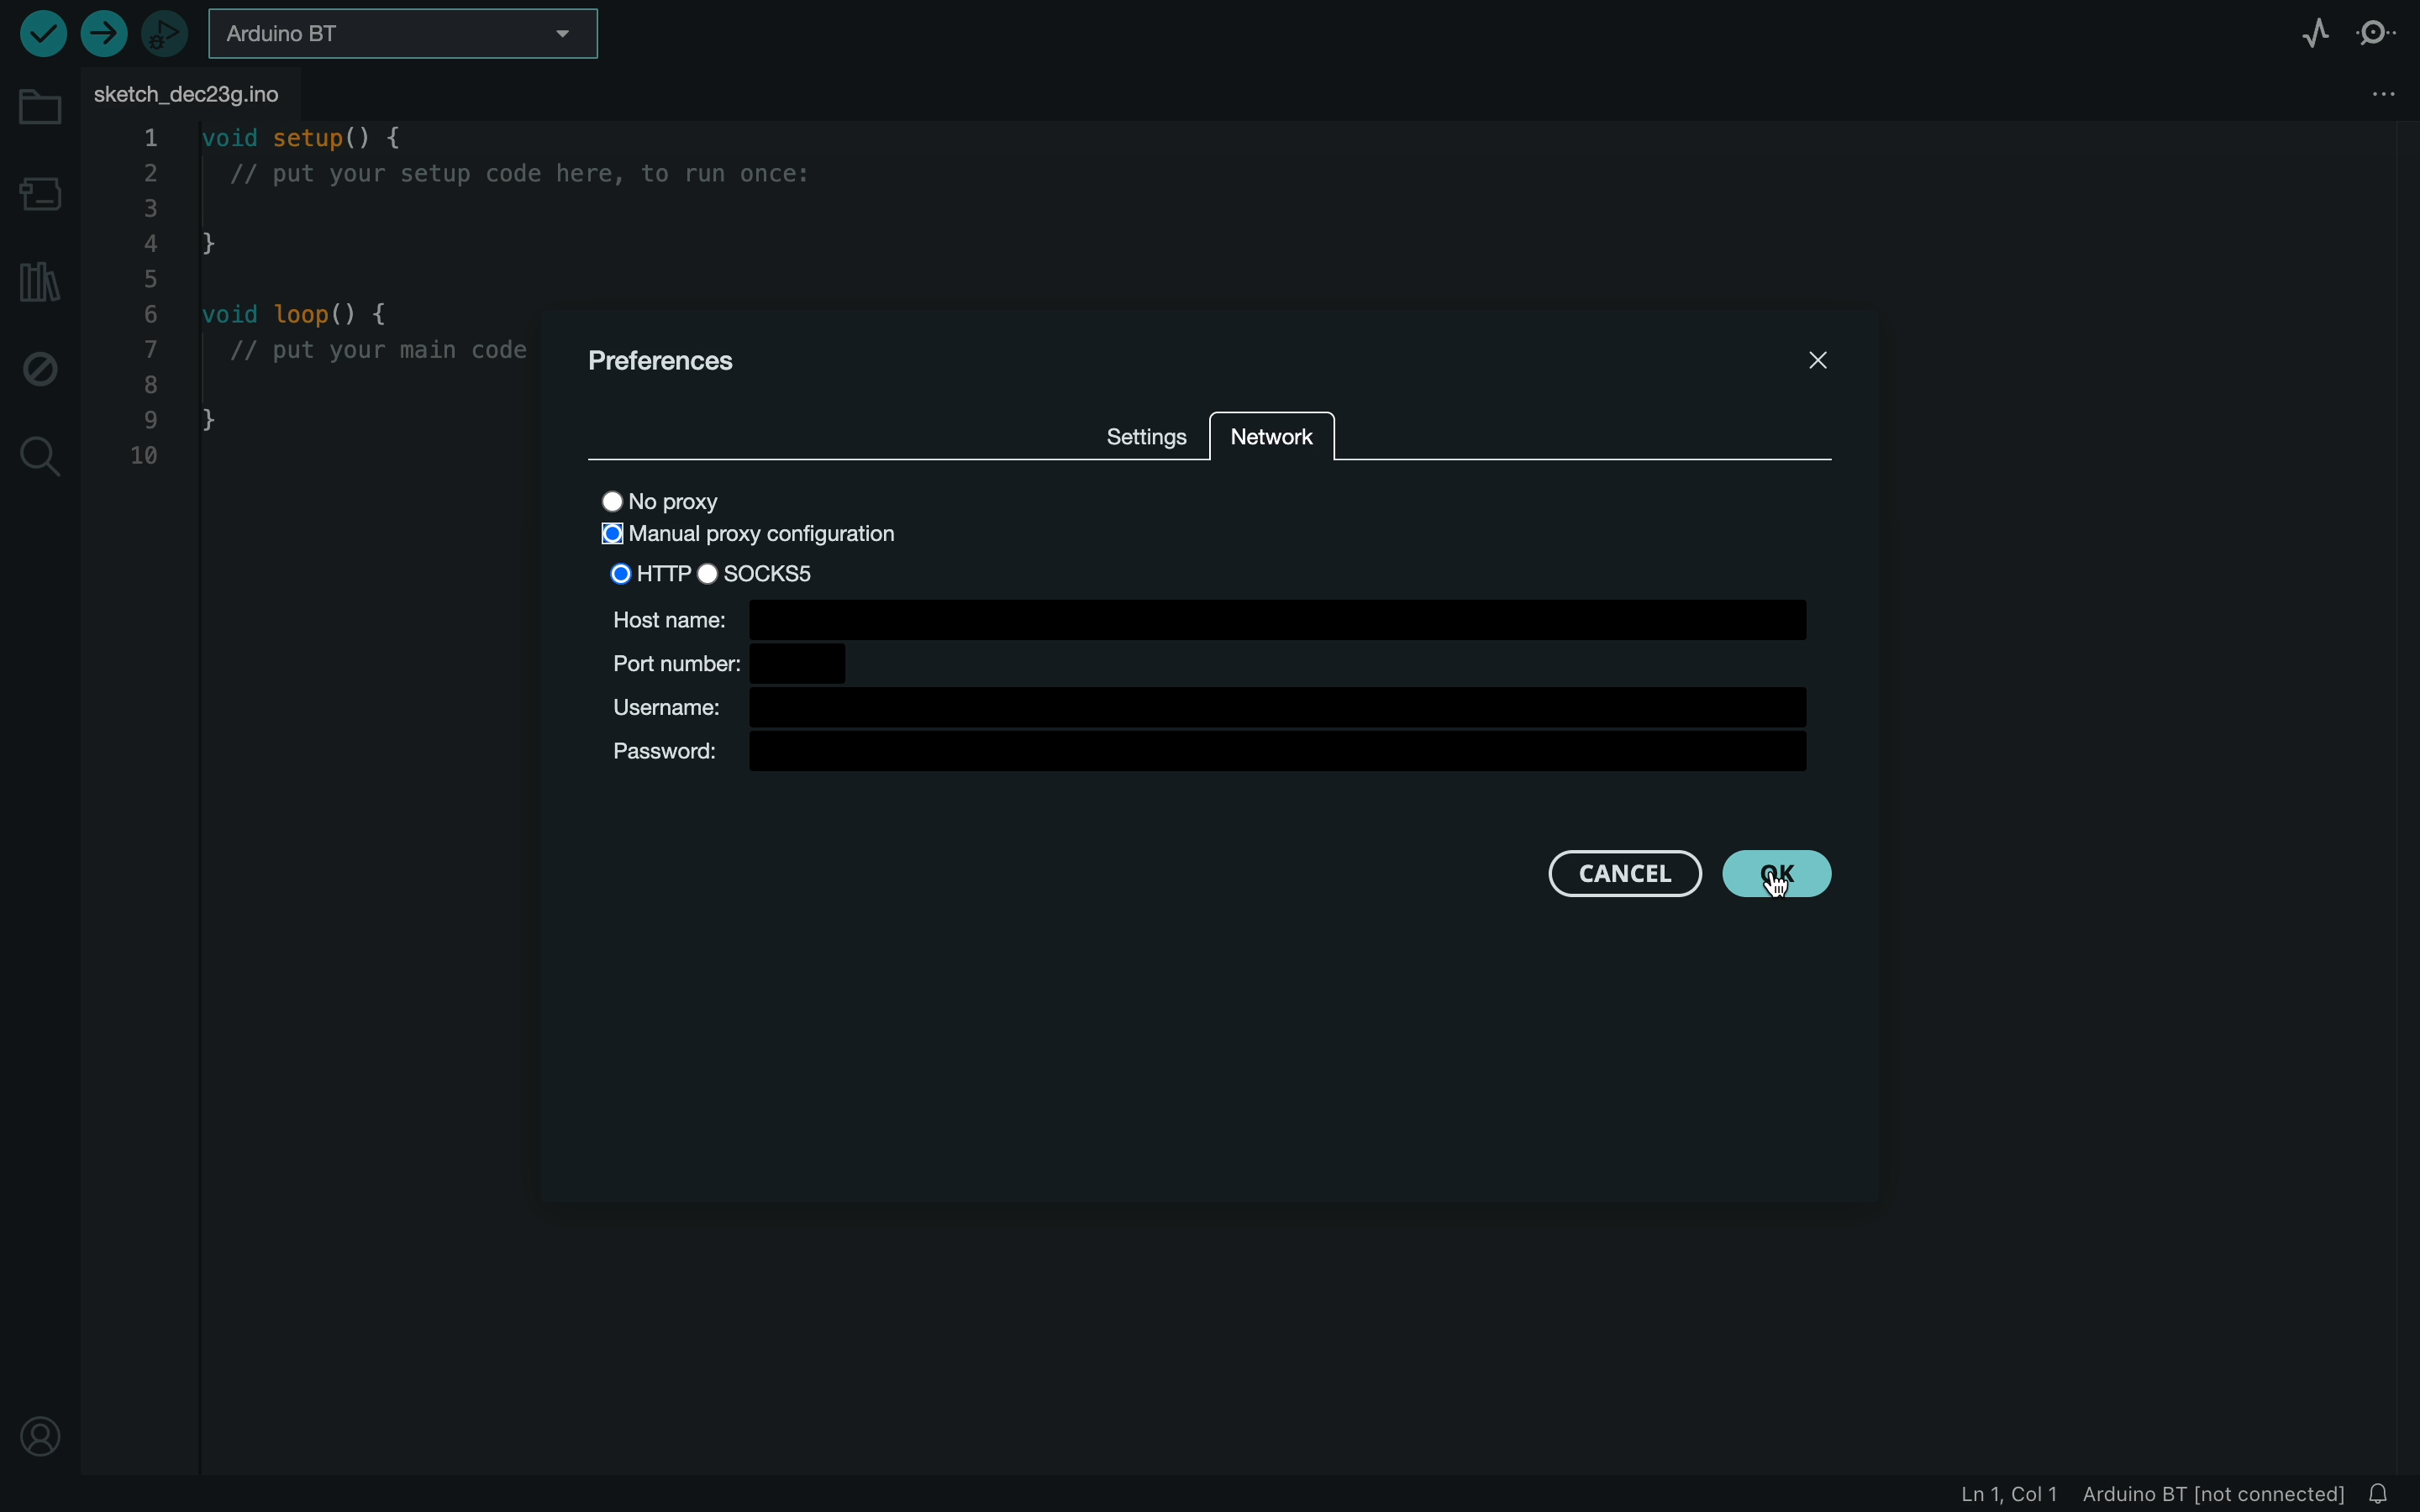  What do you see at coordinates (687, 360) in the screenshot?
I see `preferences` at bounding box center [687, 360].